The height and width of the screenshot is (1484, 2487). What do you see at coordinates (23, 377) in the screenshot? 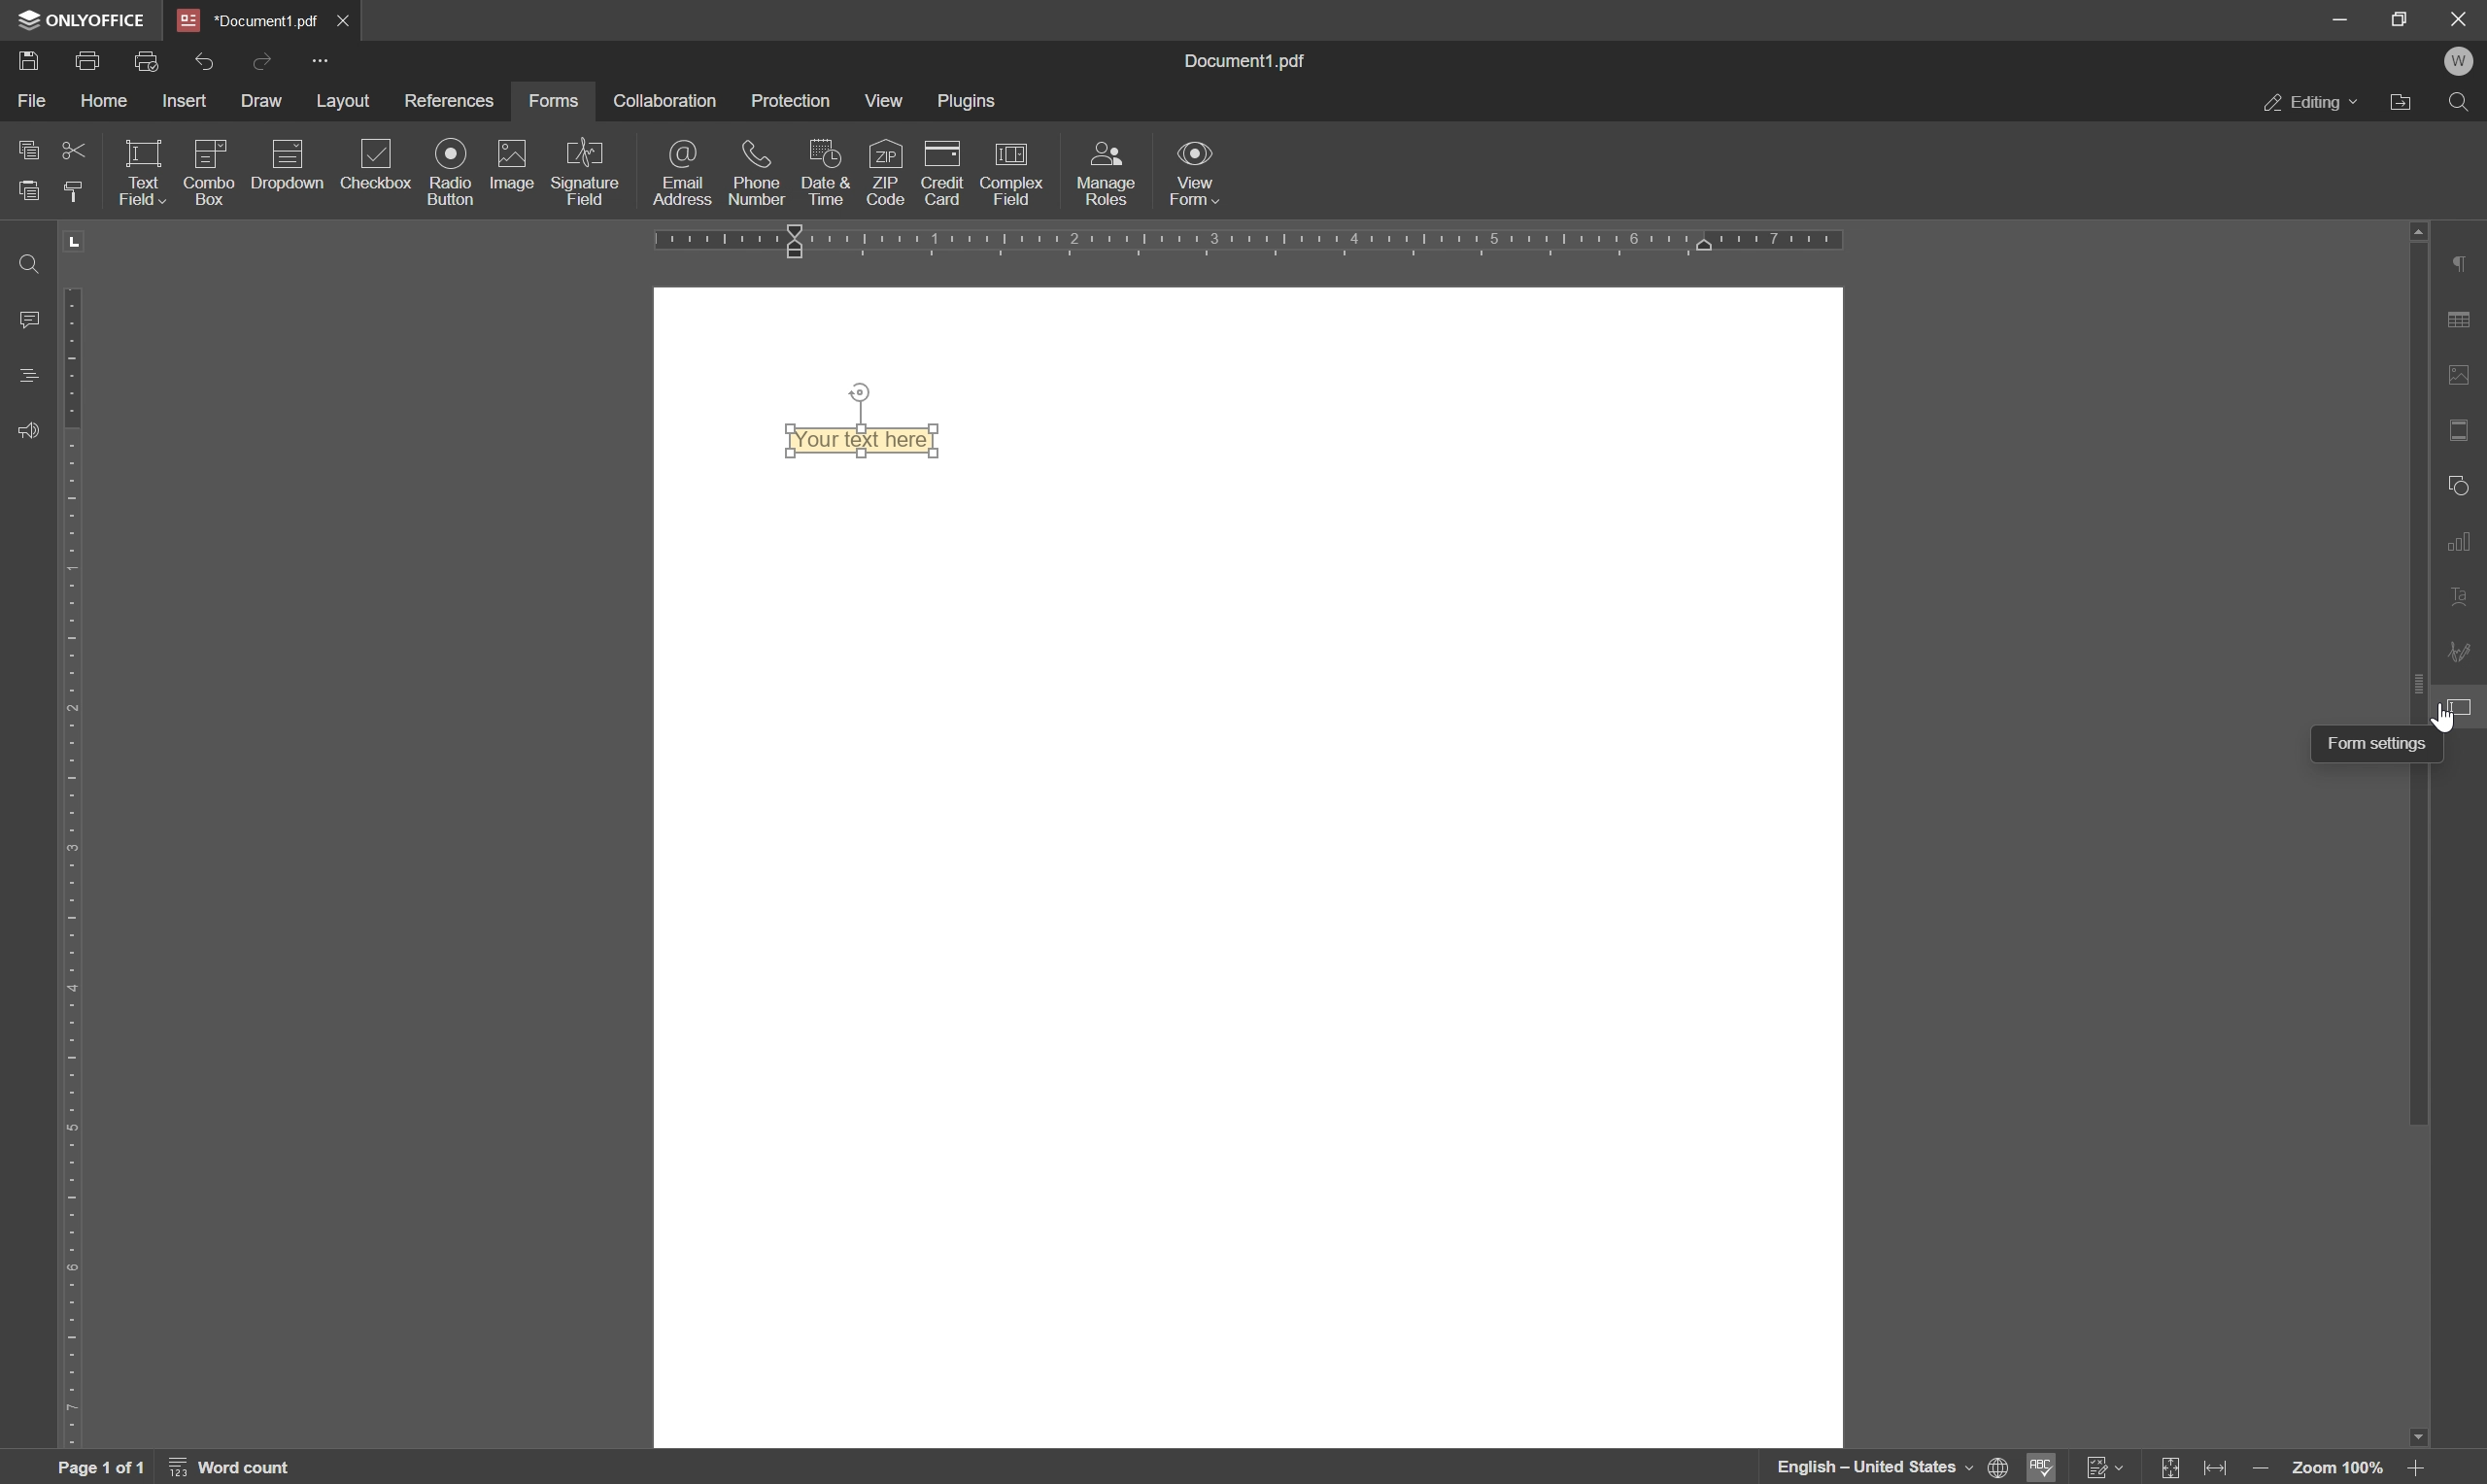
I see `headings` at bounding box center [23, 377].